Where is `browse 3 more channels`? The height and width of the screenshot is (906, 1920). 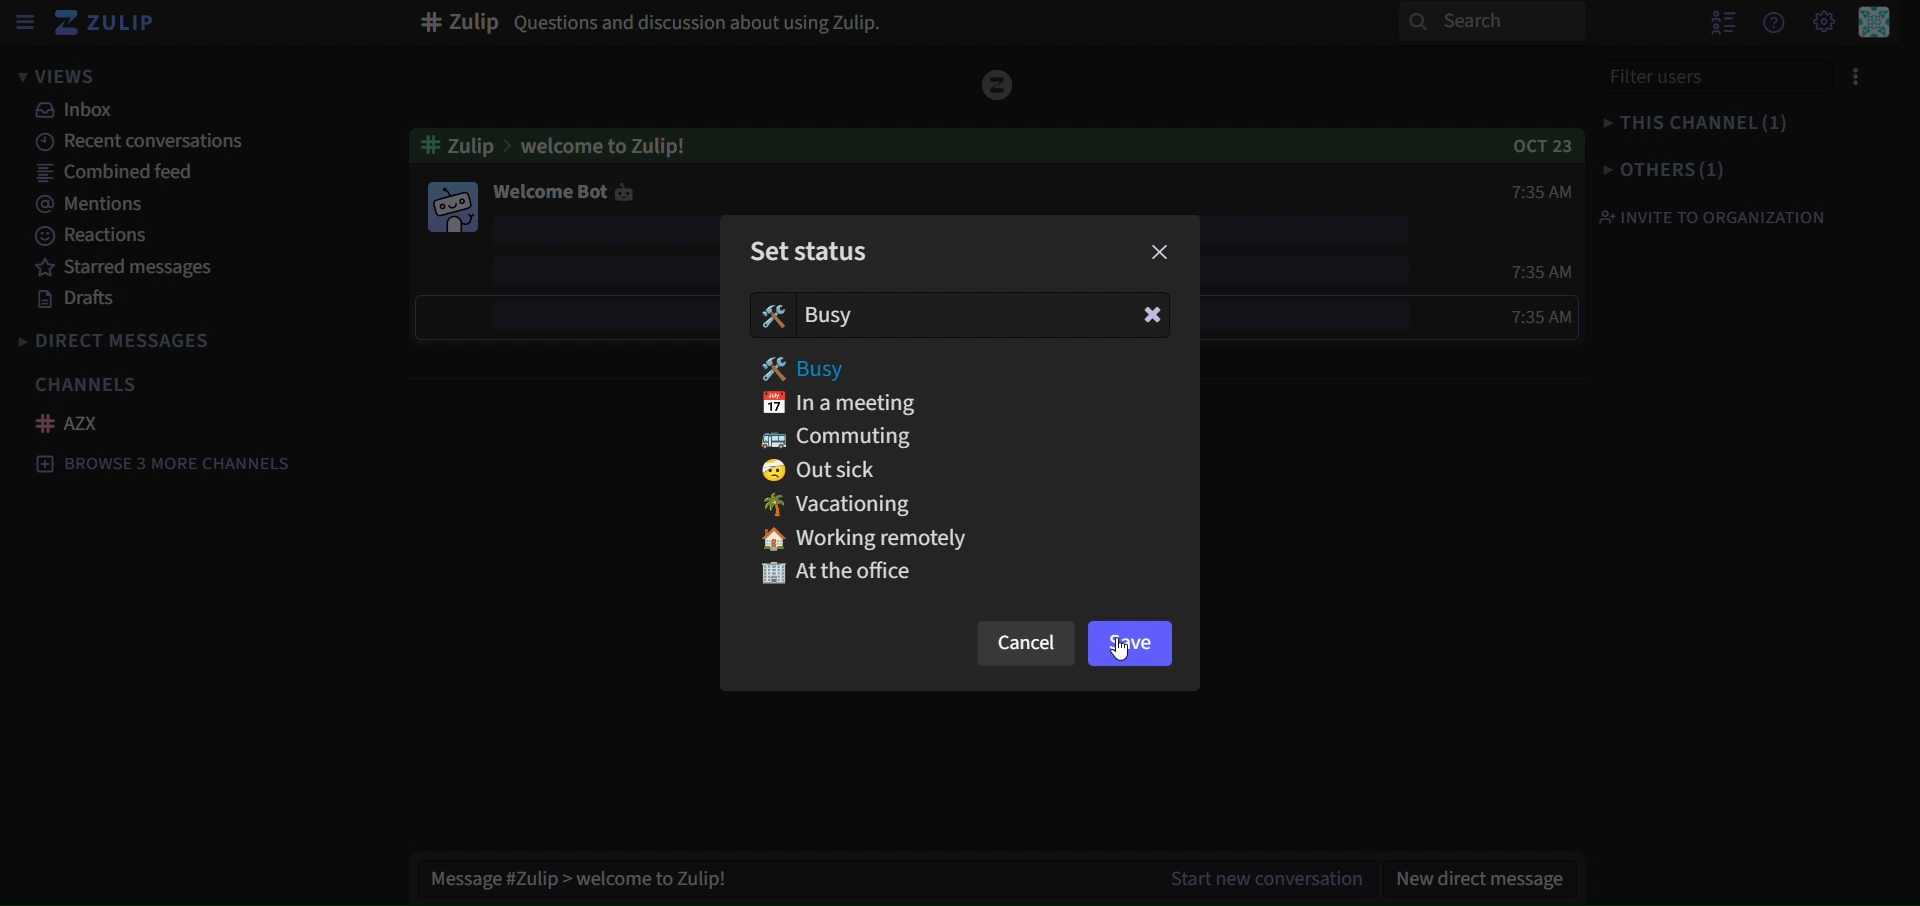
browse 3 more channels is located at coordinates (165, 465).